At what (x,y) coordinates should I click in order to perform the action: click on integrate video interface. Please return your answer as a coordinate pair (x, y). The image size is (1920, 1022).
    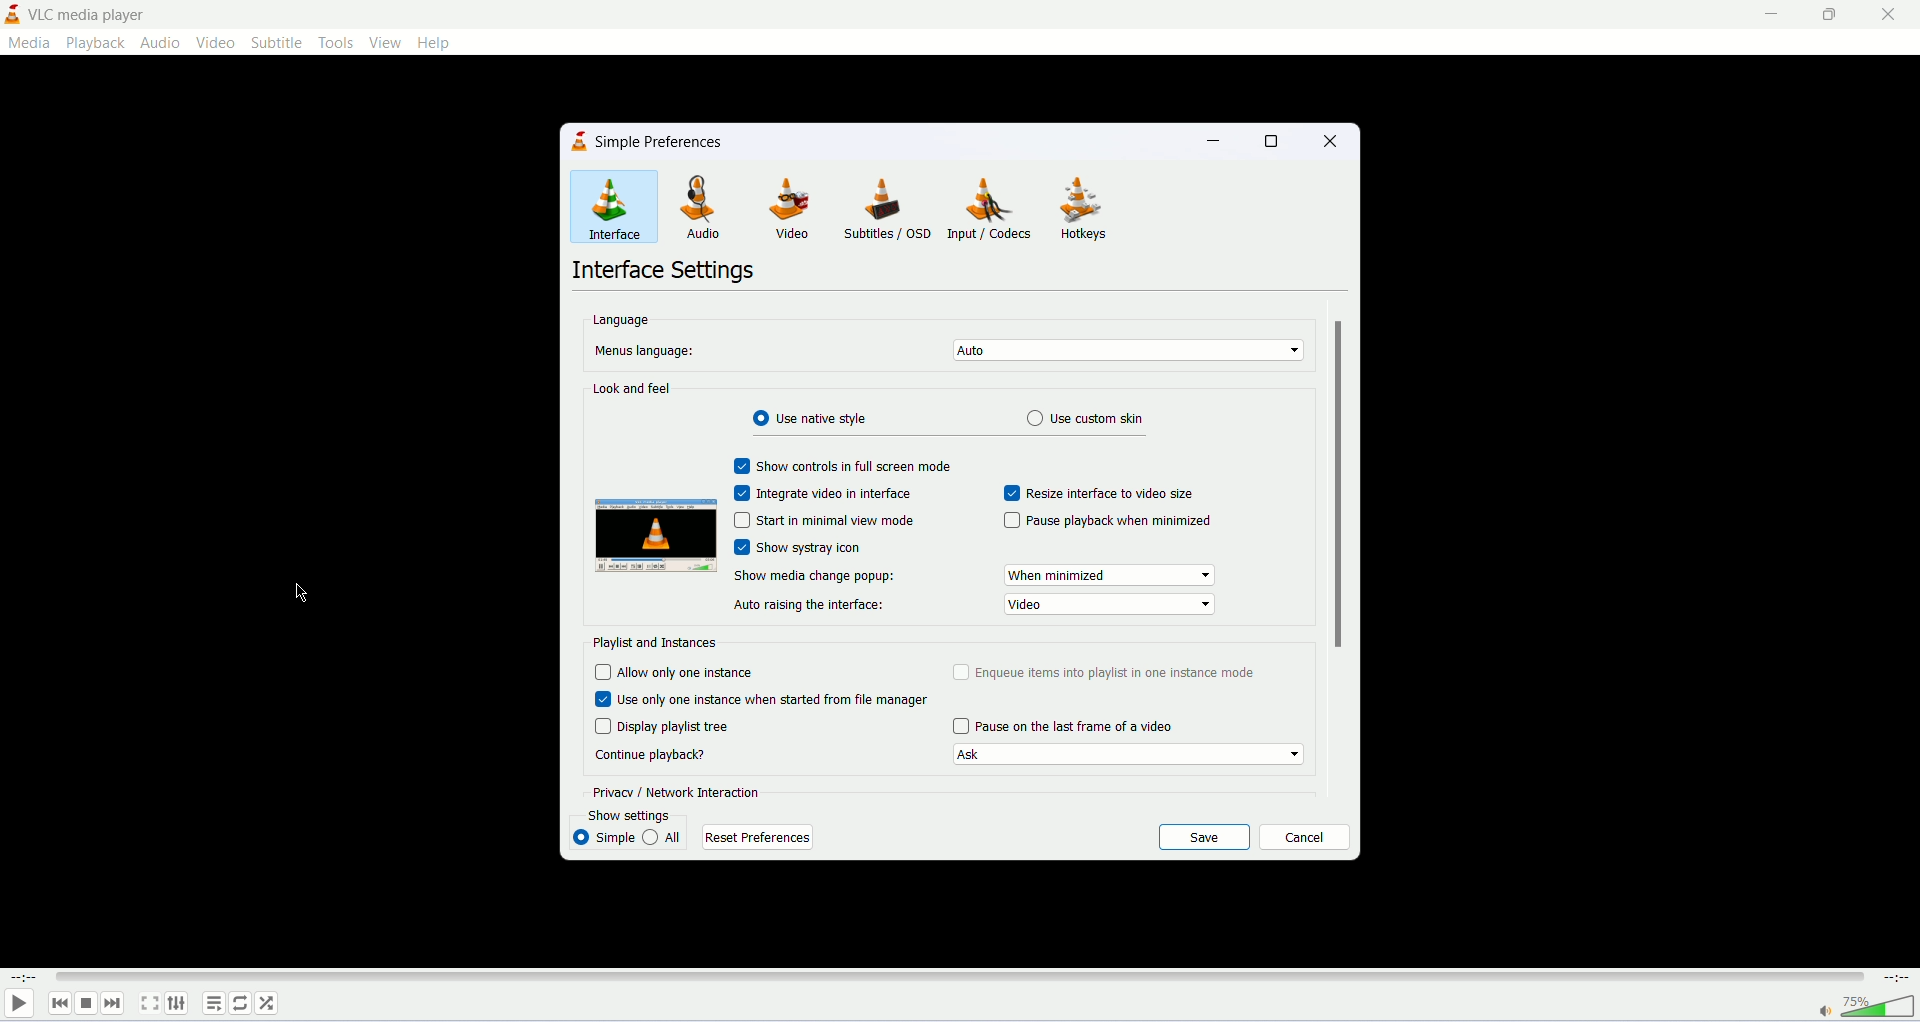
    Looking at the image, I should click on (822, 494).